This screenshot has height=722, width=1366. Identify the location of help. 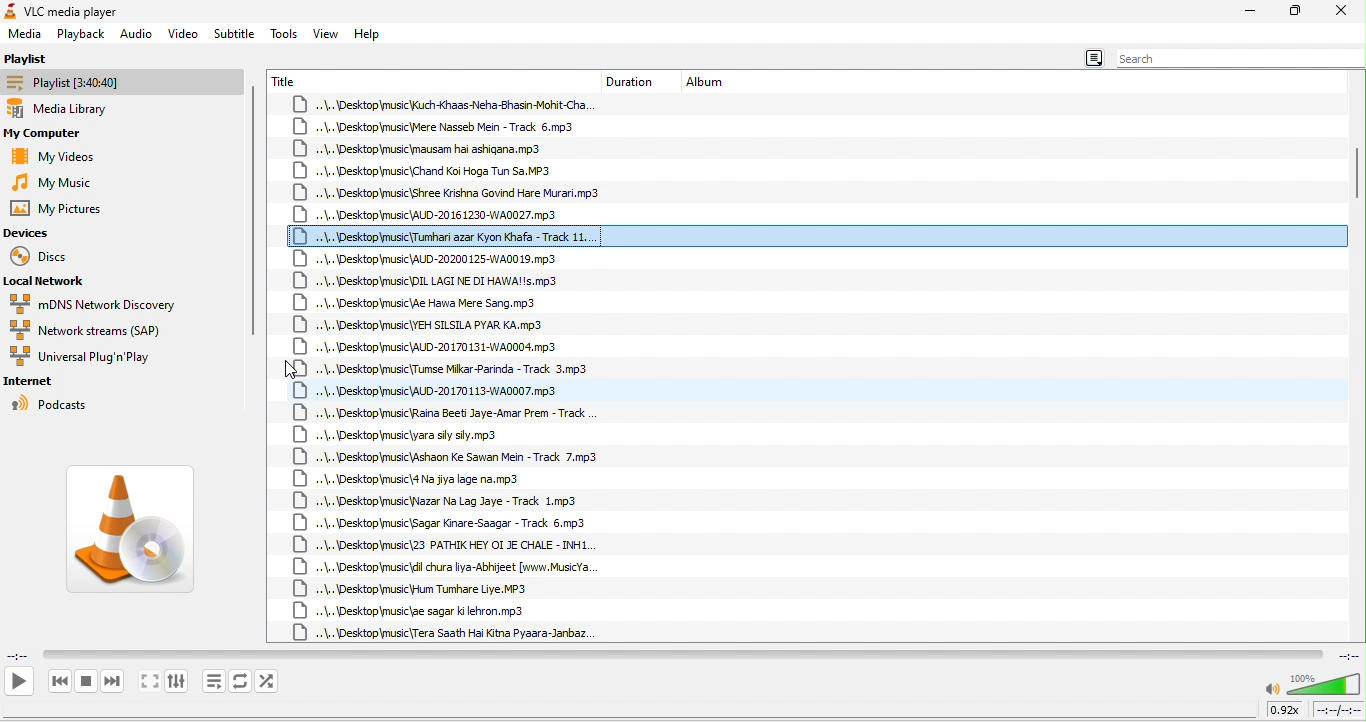
(369, 34).